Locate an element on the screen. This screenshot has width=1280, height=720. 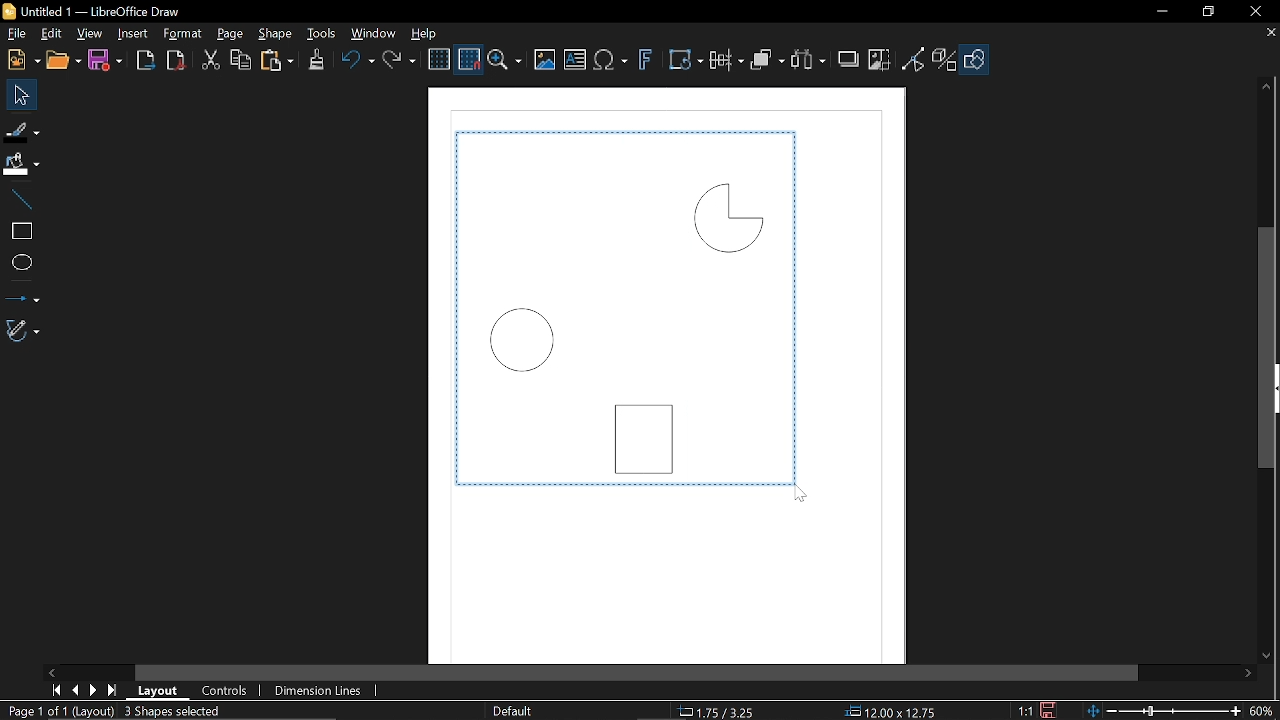
Edit is located at coordinates (52, 33).